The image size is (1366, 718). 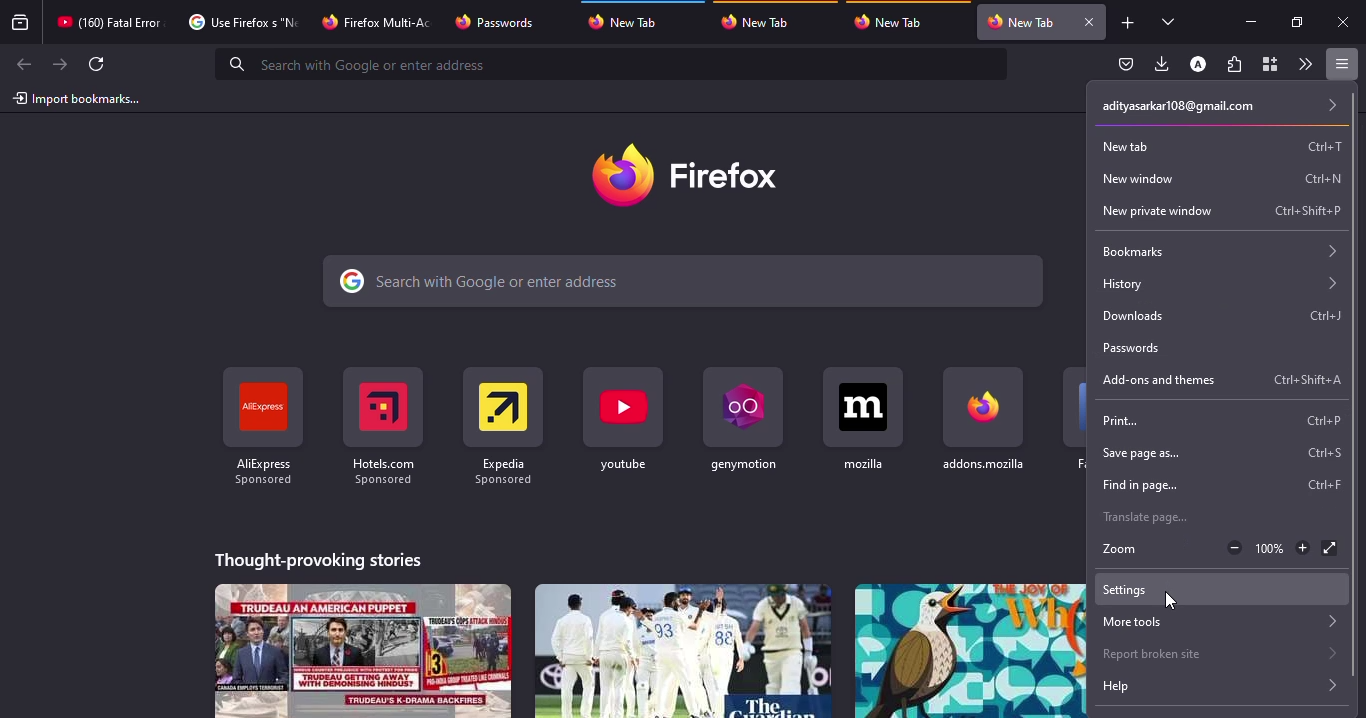 I want to click on refresh, so click(x=98, y=64).